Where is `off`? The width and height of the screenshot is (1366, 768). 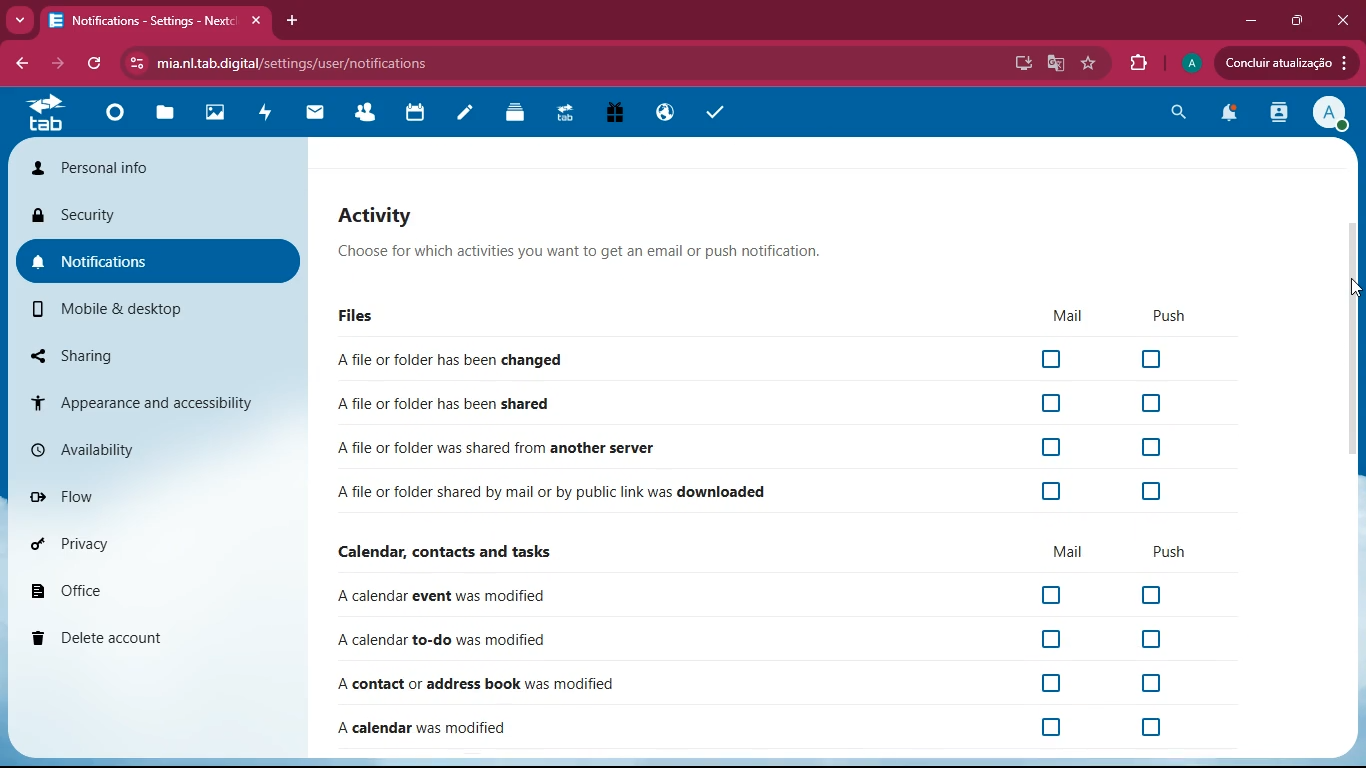 off is located at coordinates (1054, 729).